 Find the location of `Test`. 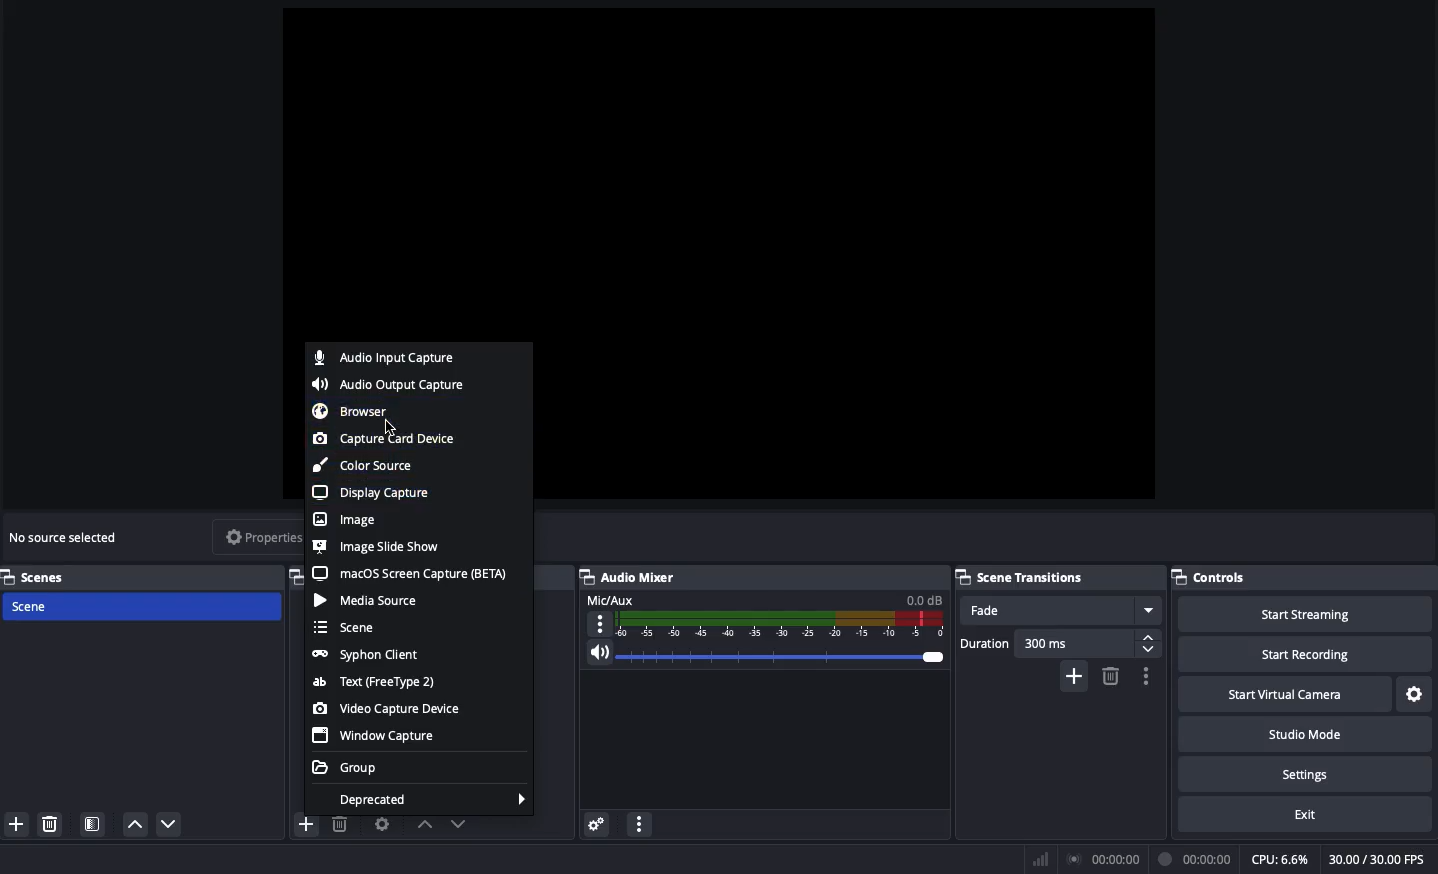

Test is located at coordinates (376, 681).